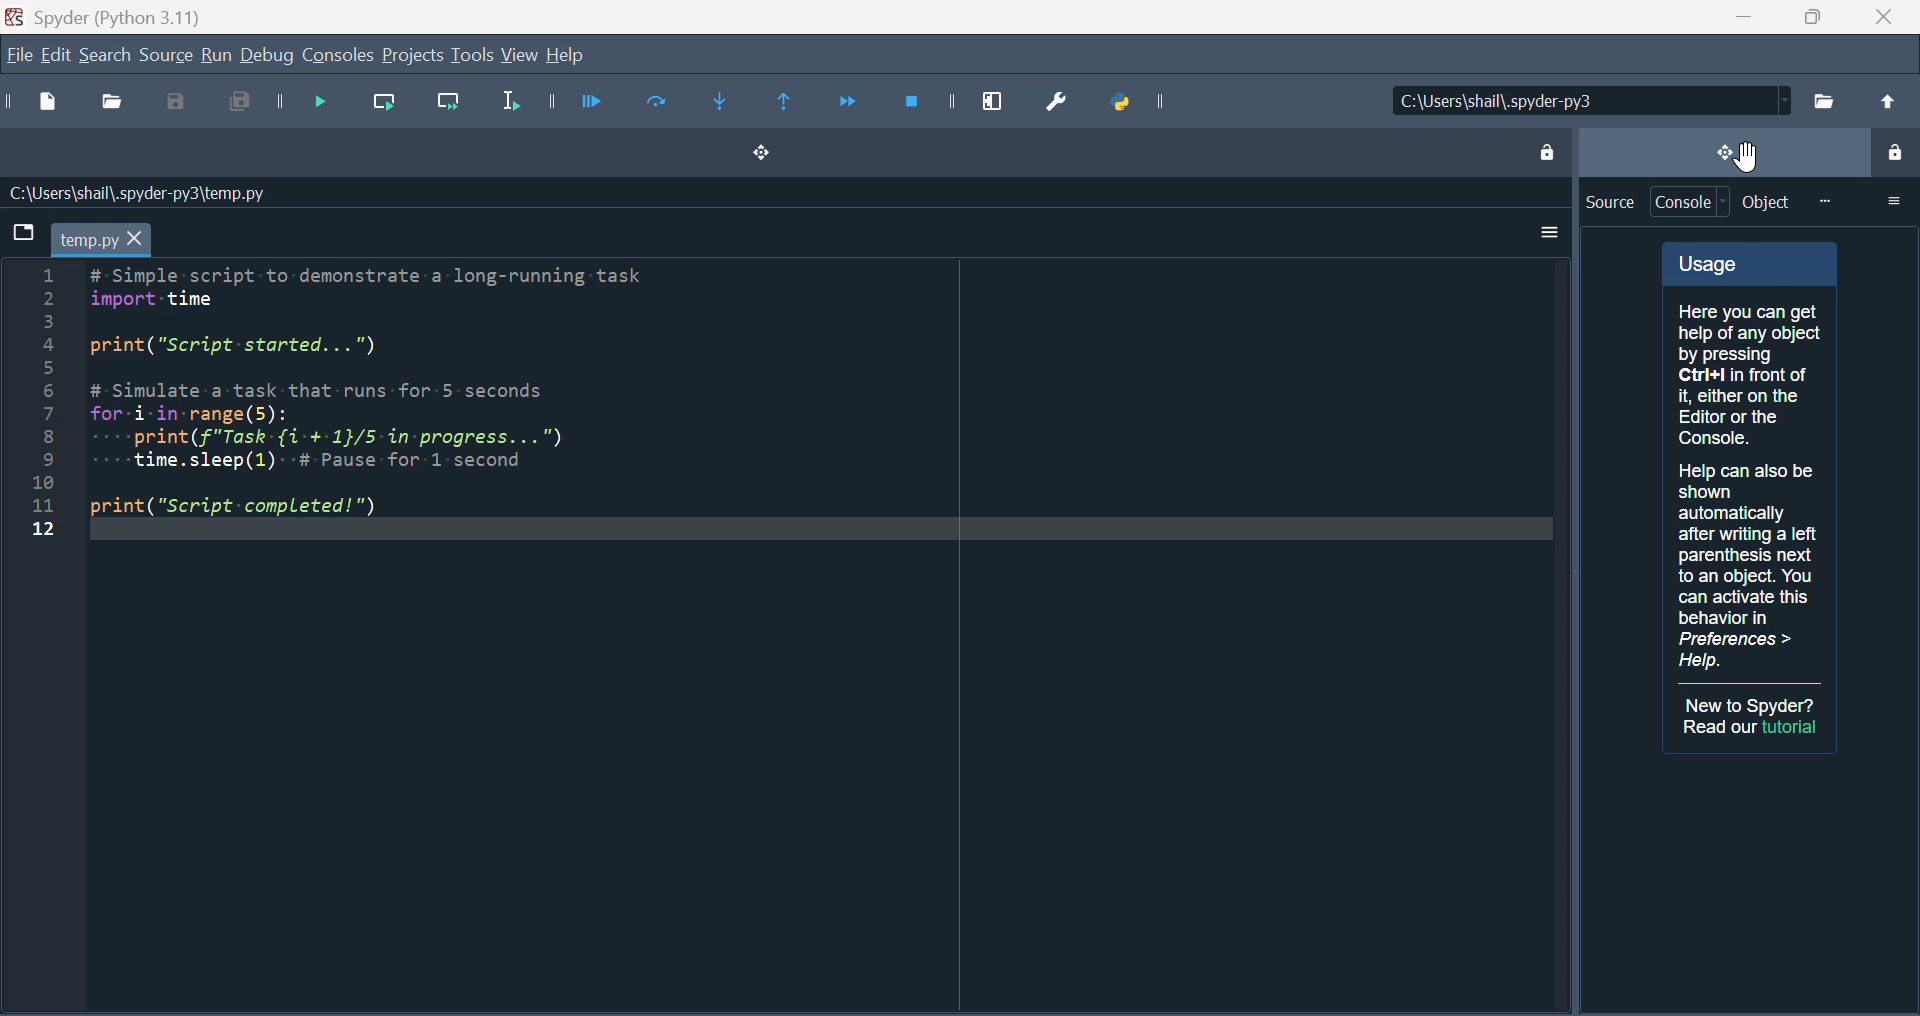 Image resolution: width=1920 pixels, height=1016 pixels. I want to click on Step into function, so click(730, 105).